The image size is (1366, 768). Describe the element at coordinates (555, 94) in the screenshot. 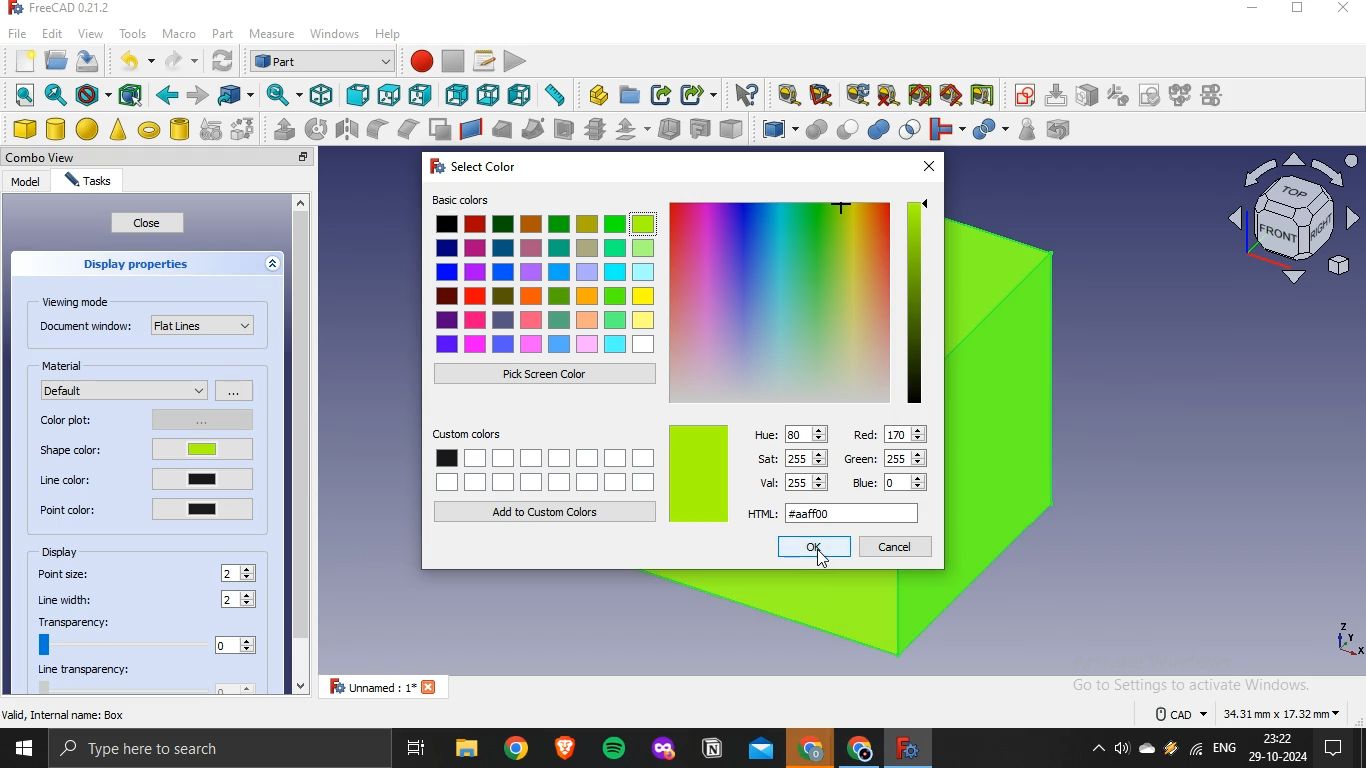

I see `measure distance` at that location.